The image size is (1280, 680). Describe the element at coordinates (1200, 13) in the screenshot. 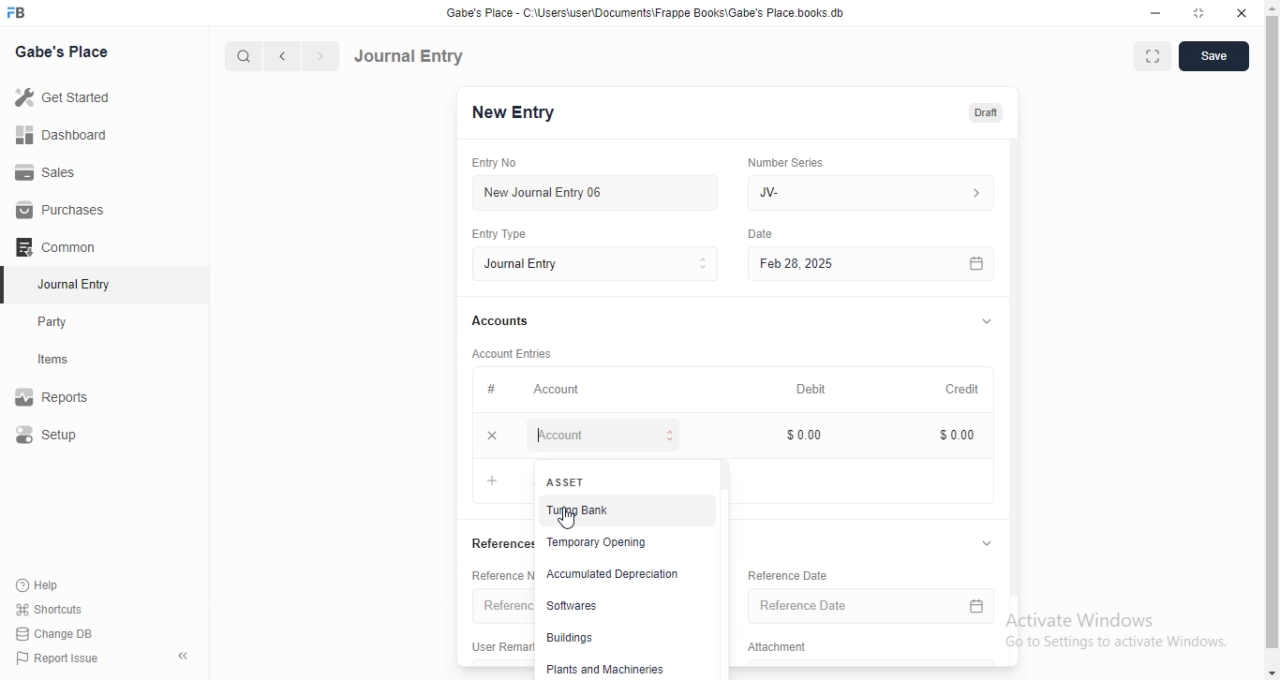

I see `restore down` at that location.